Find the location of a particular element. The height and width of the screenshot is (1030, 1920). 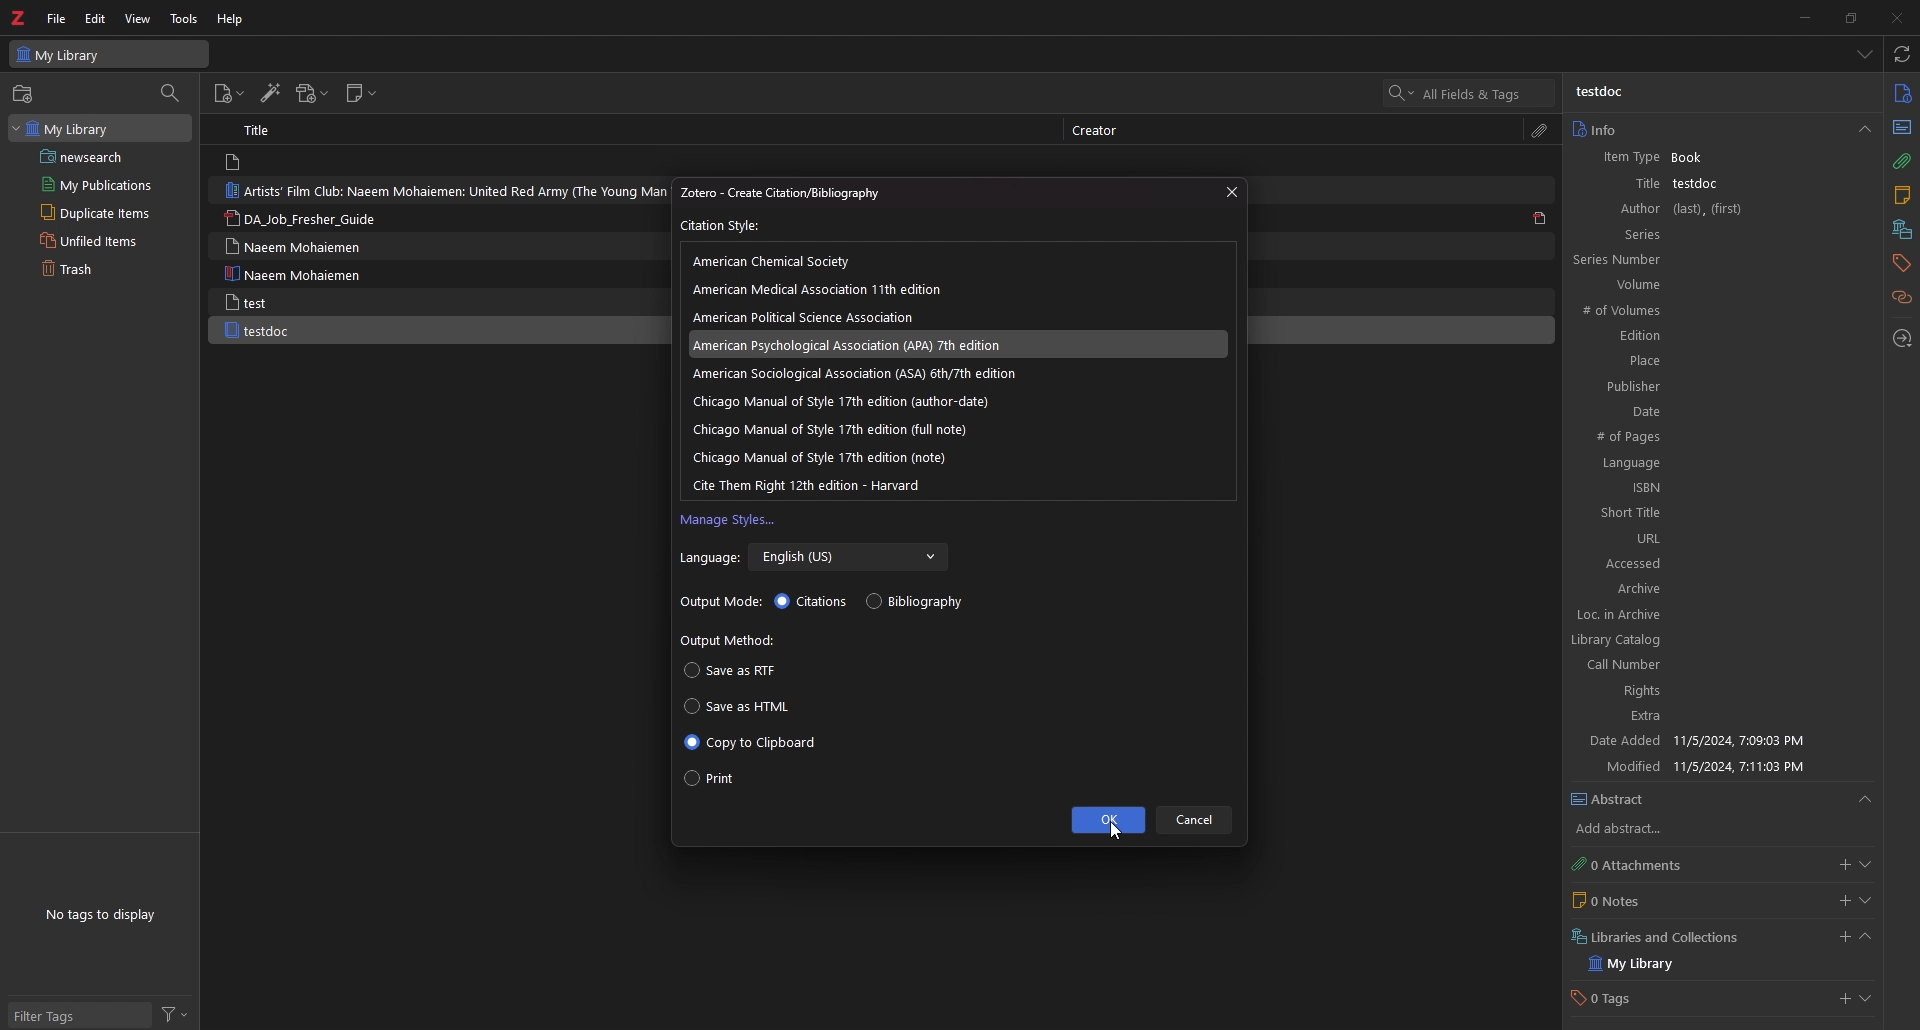

add items by identifier is located at coordinates (269, 94).